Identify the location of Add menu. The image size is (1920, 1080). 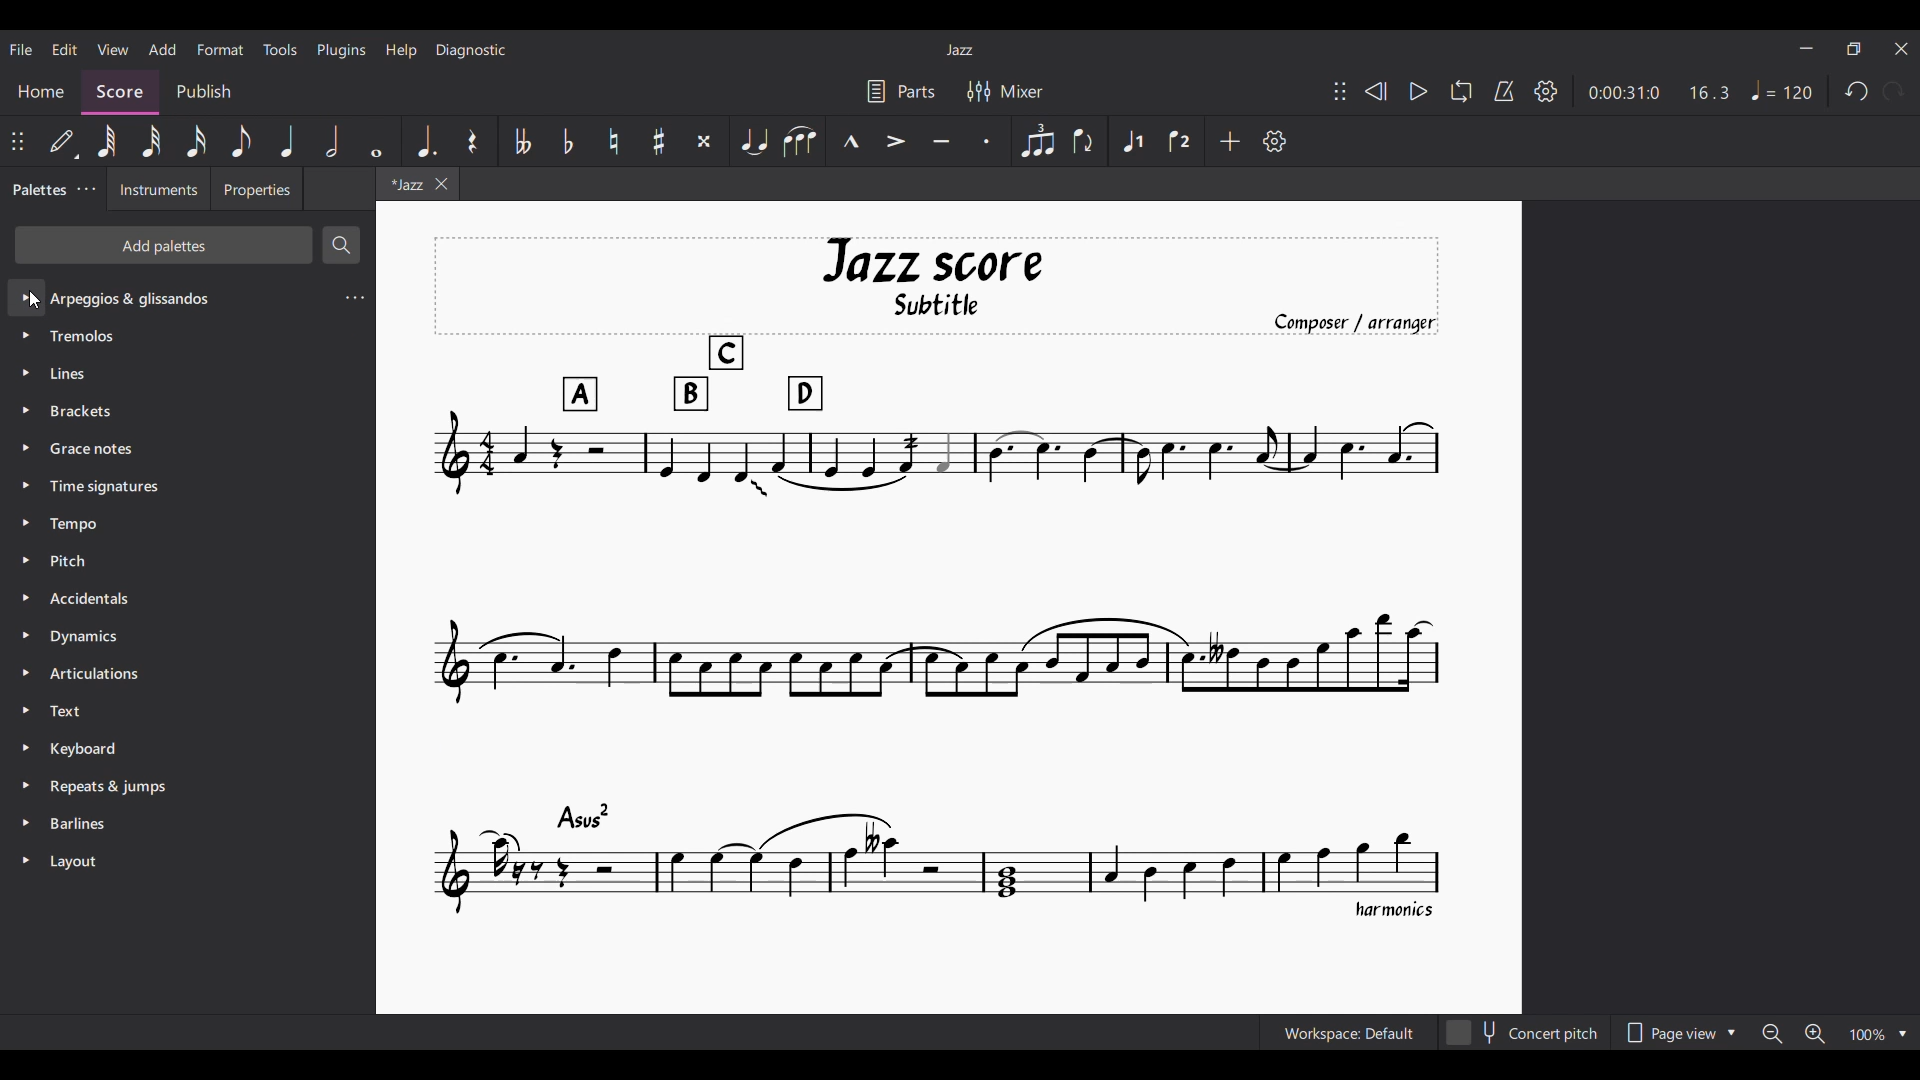
(163, 50).